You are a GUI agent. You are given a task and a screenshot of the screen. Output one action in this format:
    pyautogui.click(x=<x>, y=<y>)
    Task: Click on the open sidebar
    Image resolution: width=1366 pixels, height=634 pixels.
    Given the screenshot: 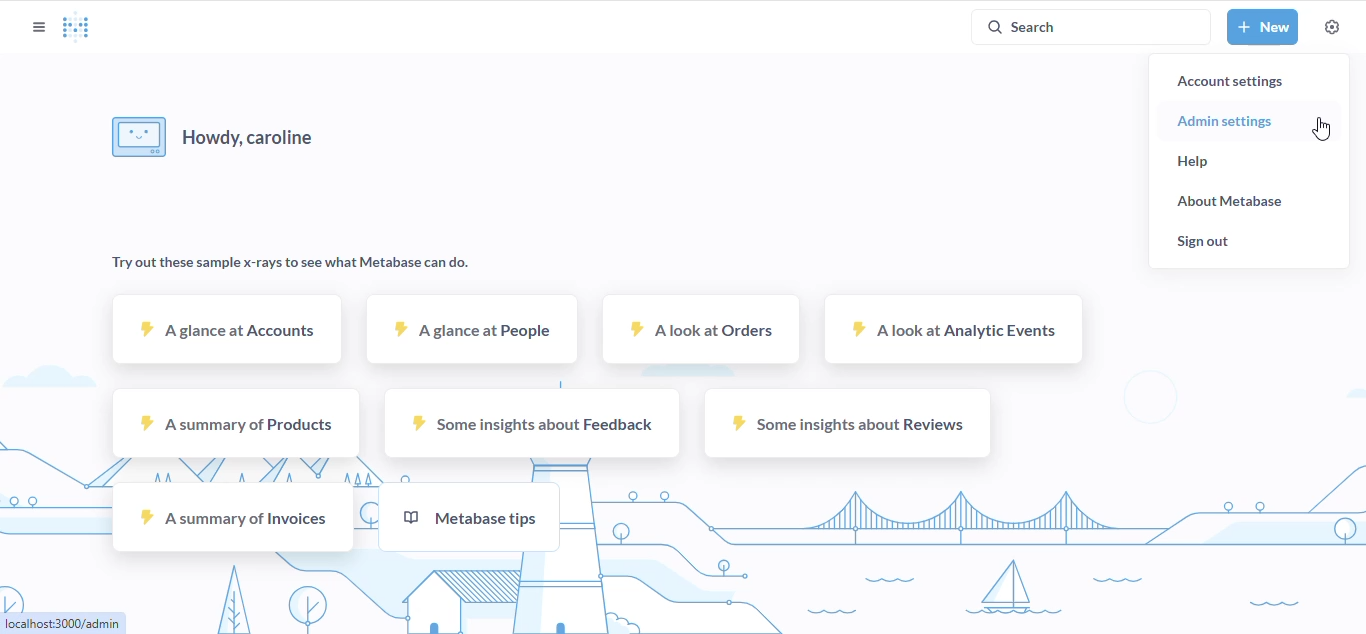 What is the action you would take?
    pyautogui.click(x=38, y=27)
    